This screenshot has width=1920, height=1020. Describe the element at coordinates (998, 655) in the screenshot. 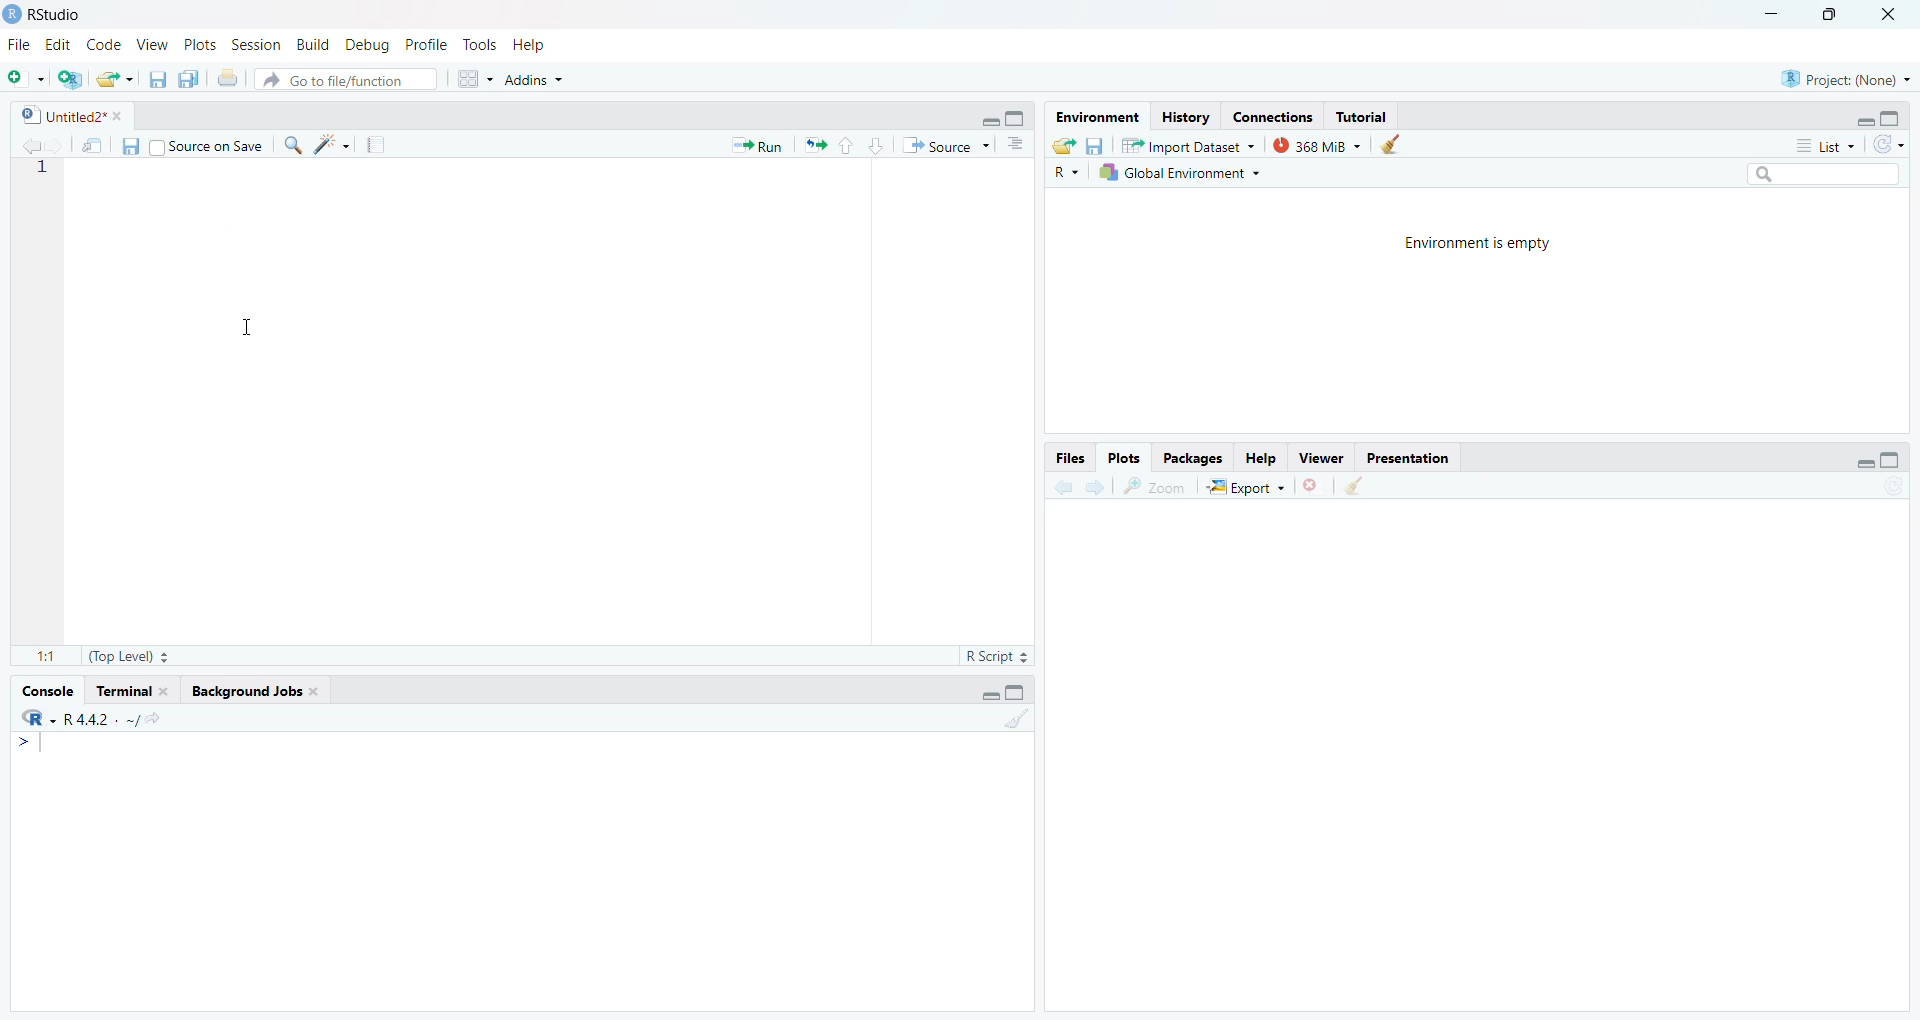

I see `R Script =` at that location.